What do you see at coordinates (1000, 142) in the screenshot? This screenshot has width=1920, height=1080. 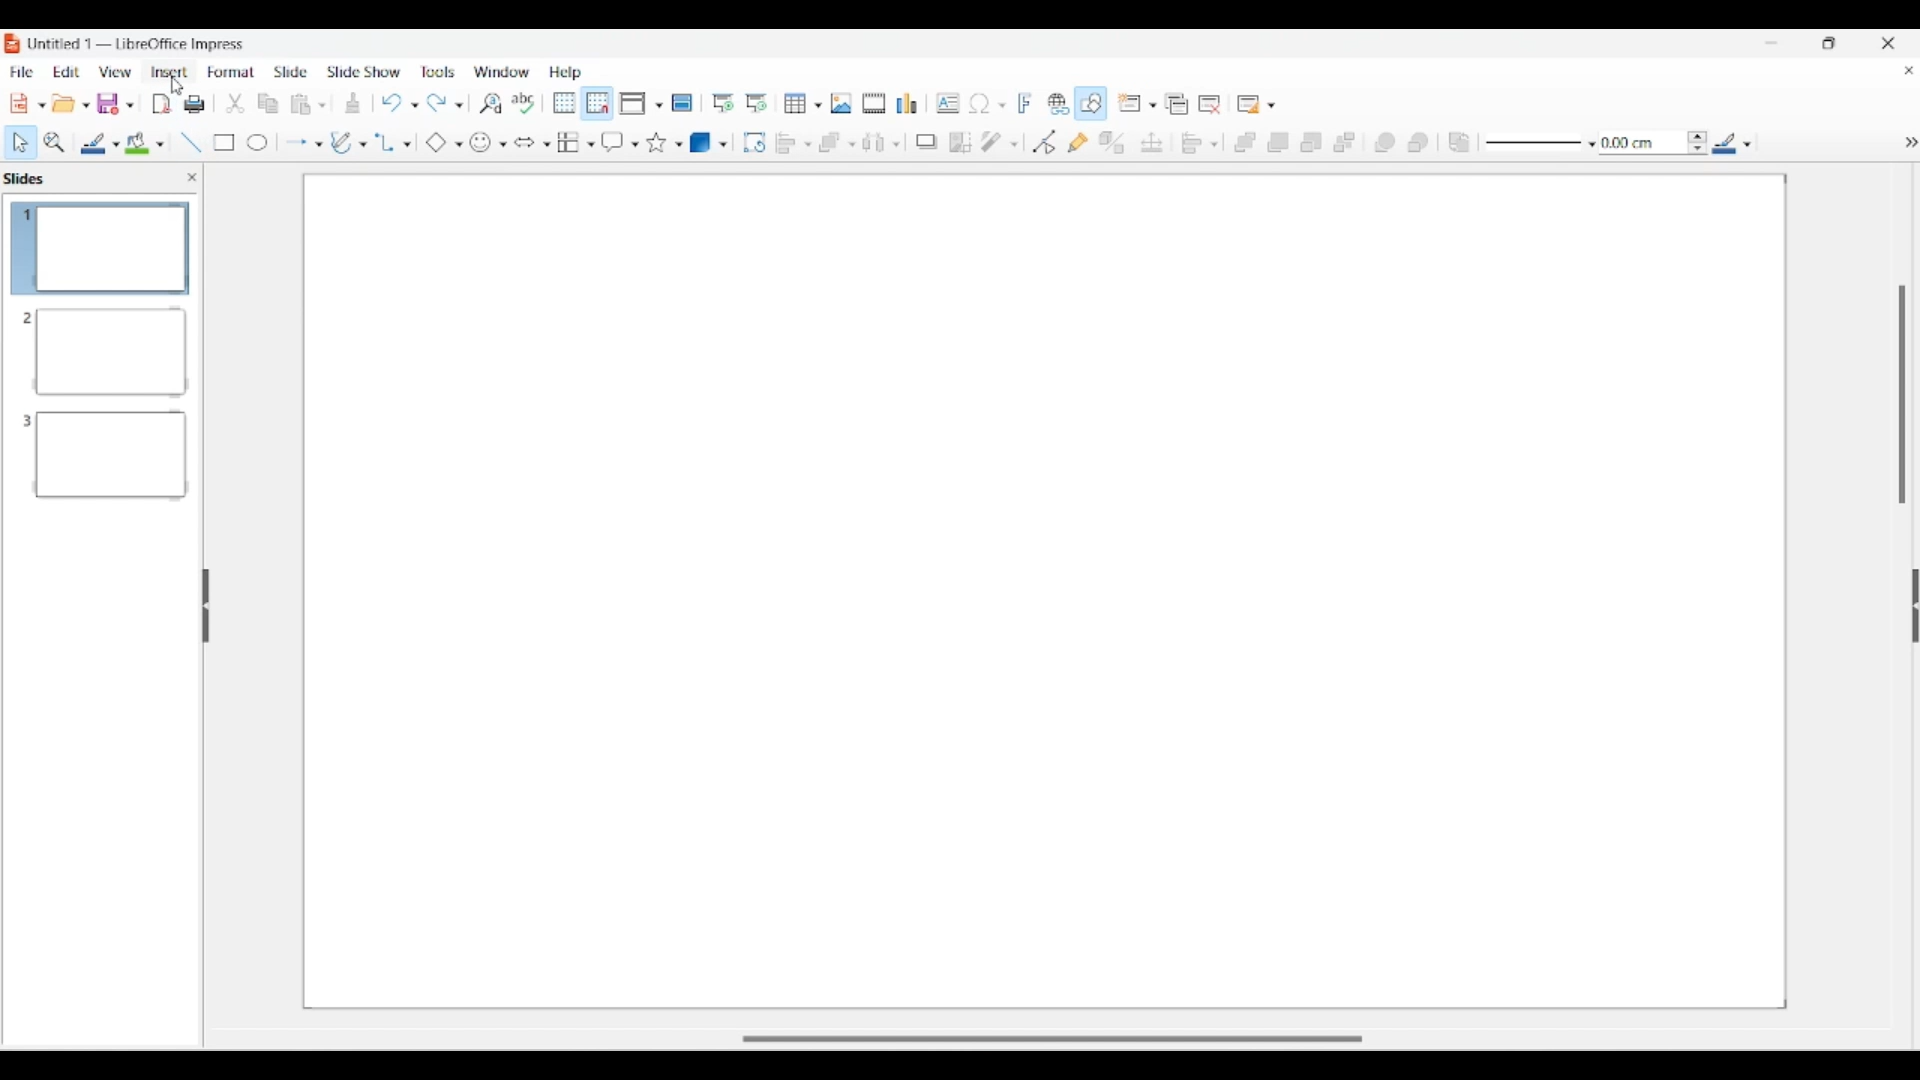 I see `Filter options` at bounding box center [1000, 142].